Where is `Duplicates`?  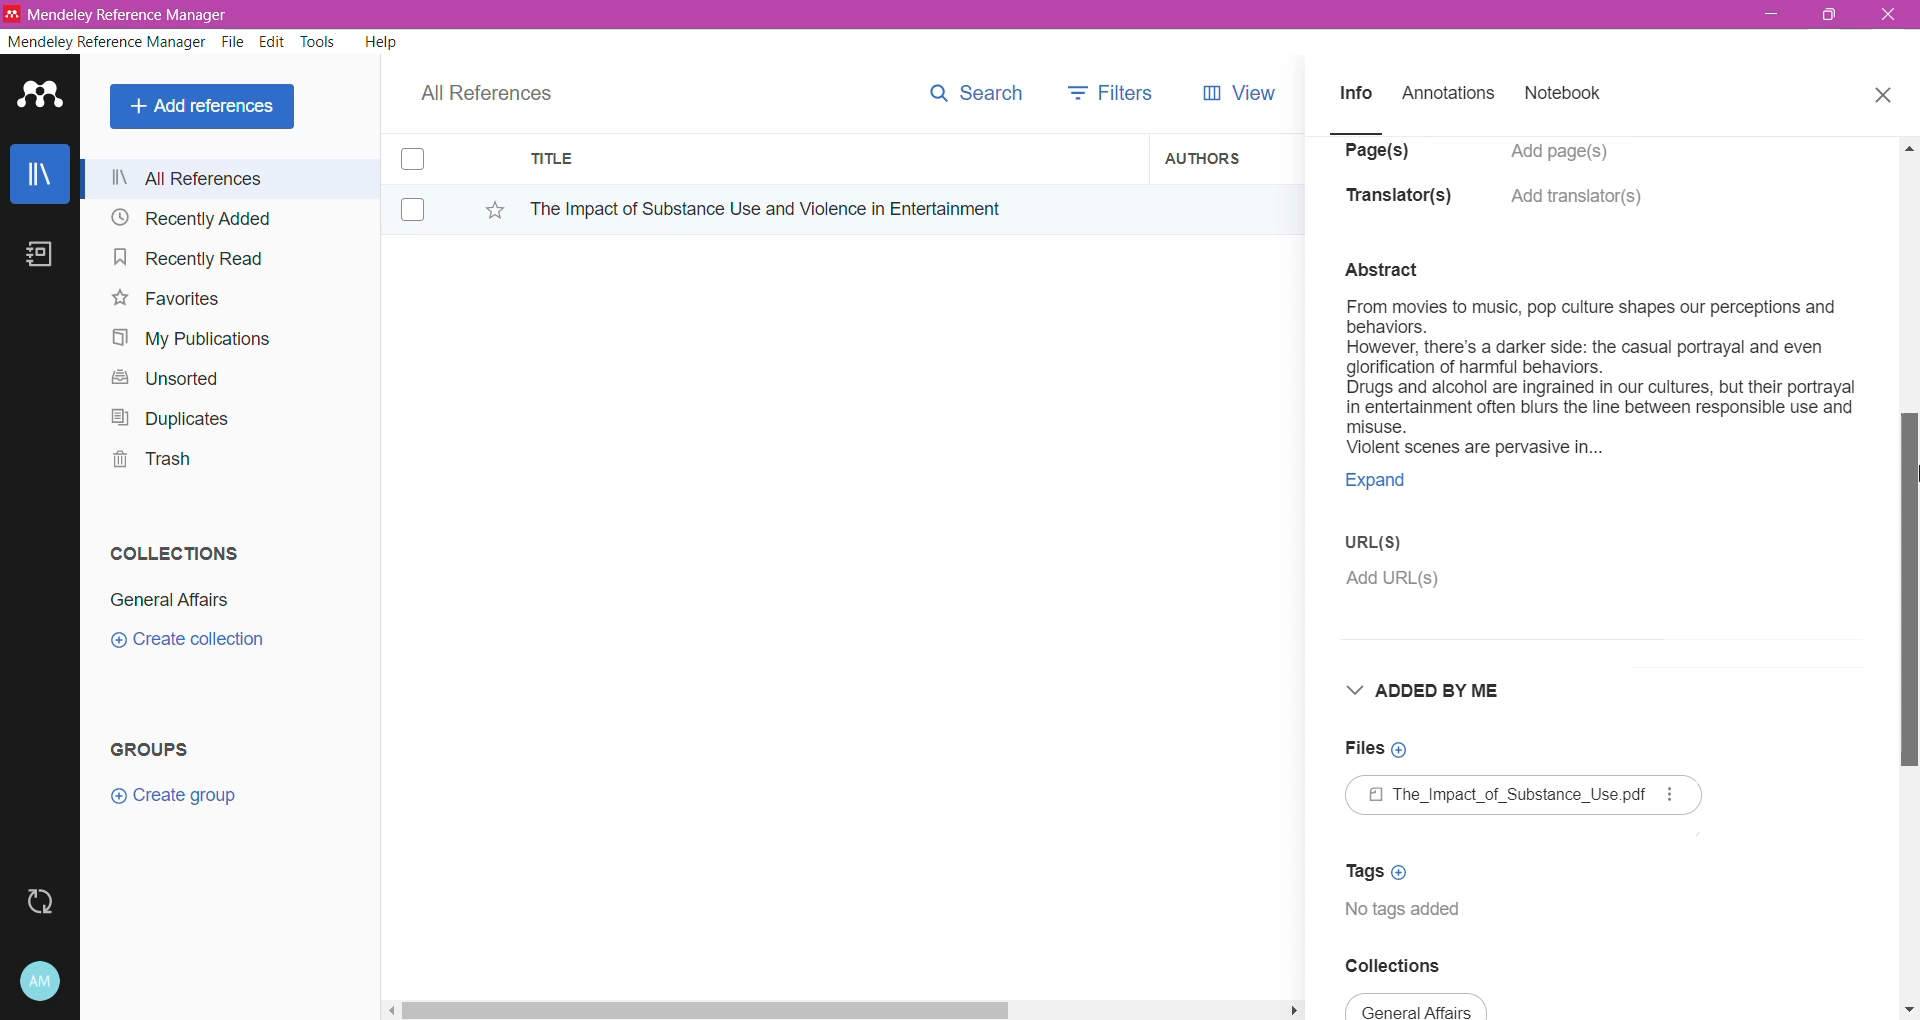
Duplicates is located at coordinates (164, 416).